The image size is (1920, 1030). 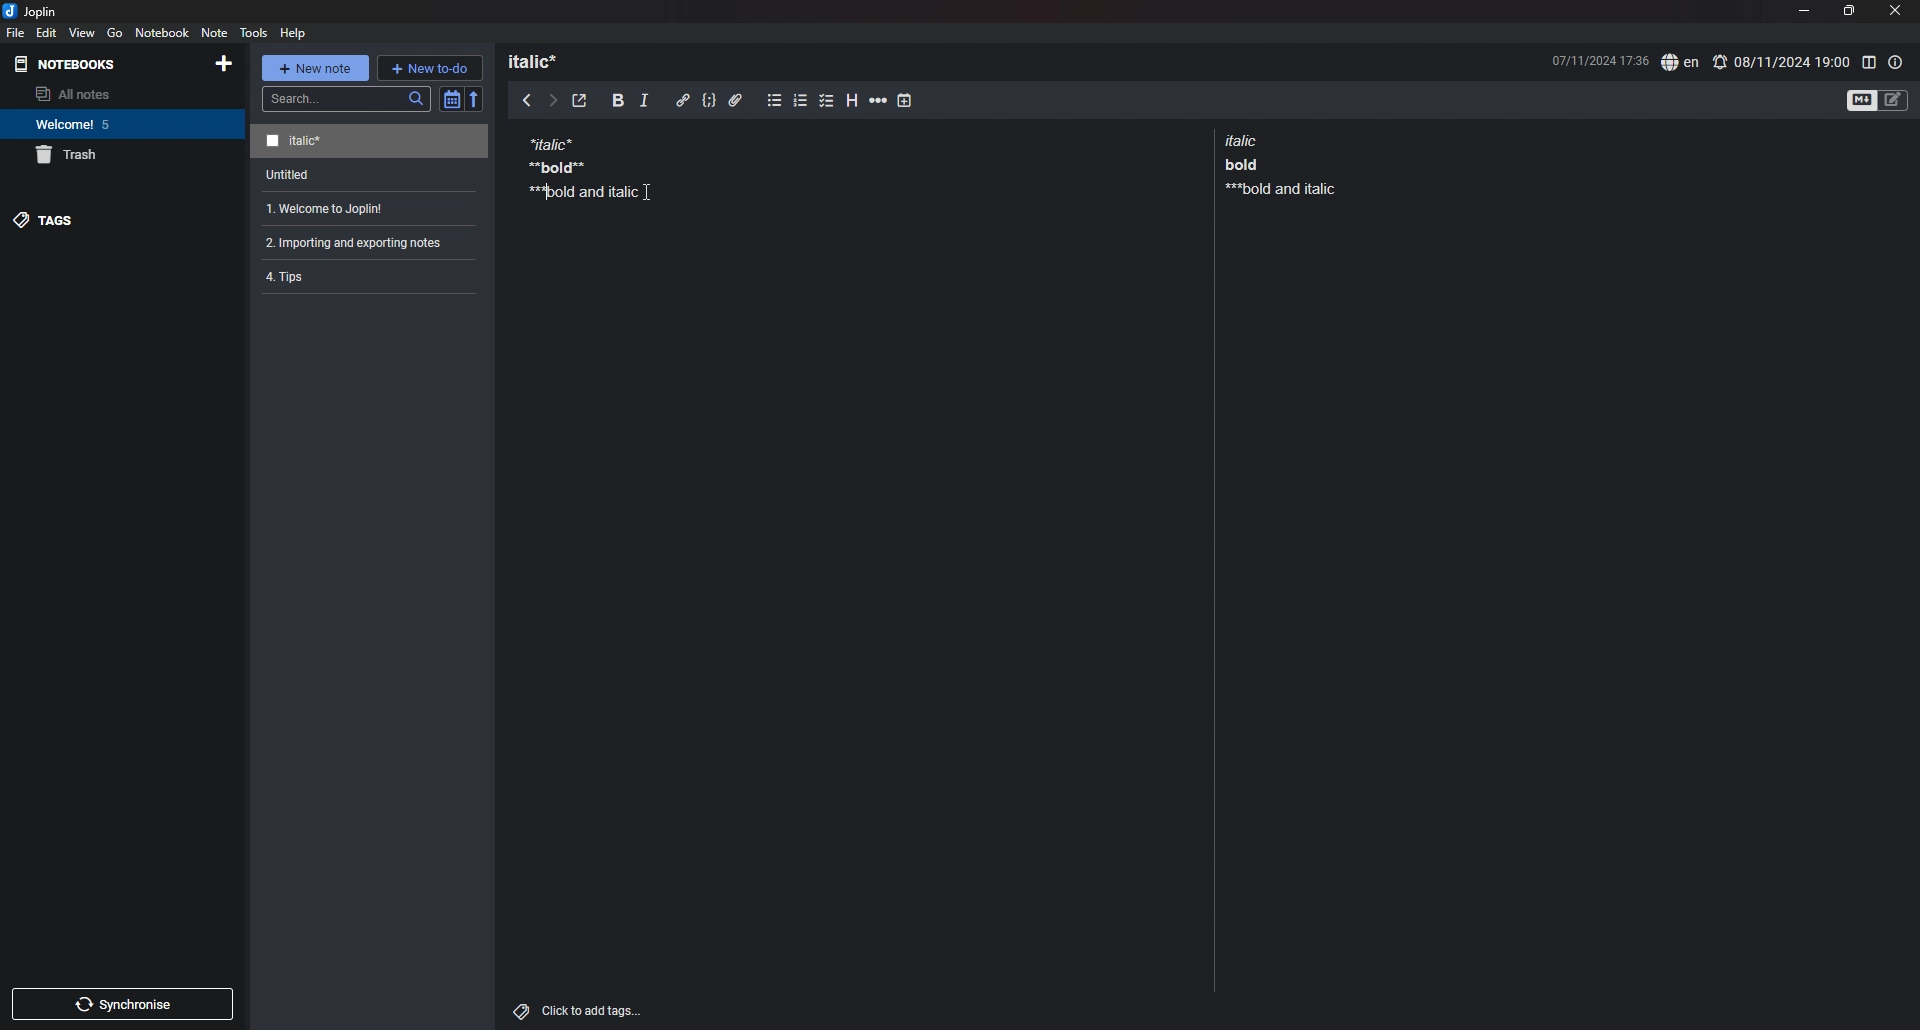 What do you see at coordinates (361, 242) in the screenshot?
I see `note` at bounding box center [361, 242].